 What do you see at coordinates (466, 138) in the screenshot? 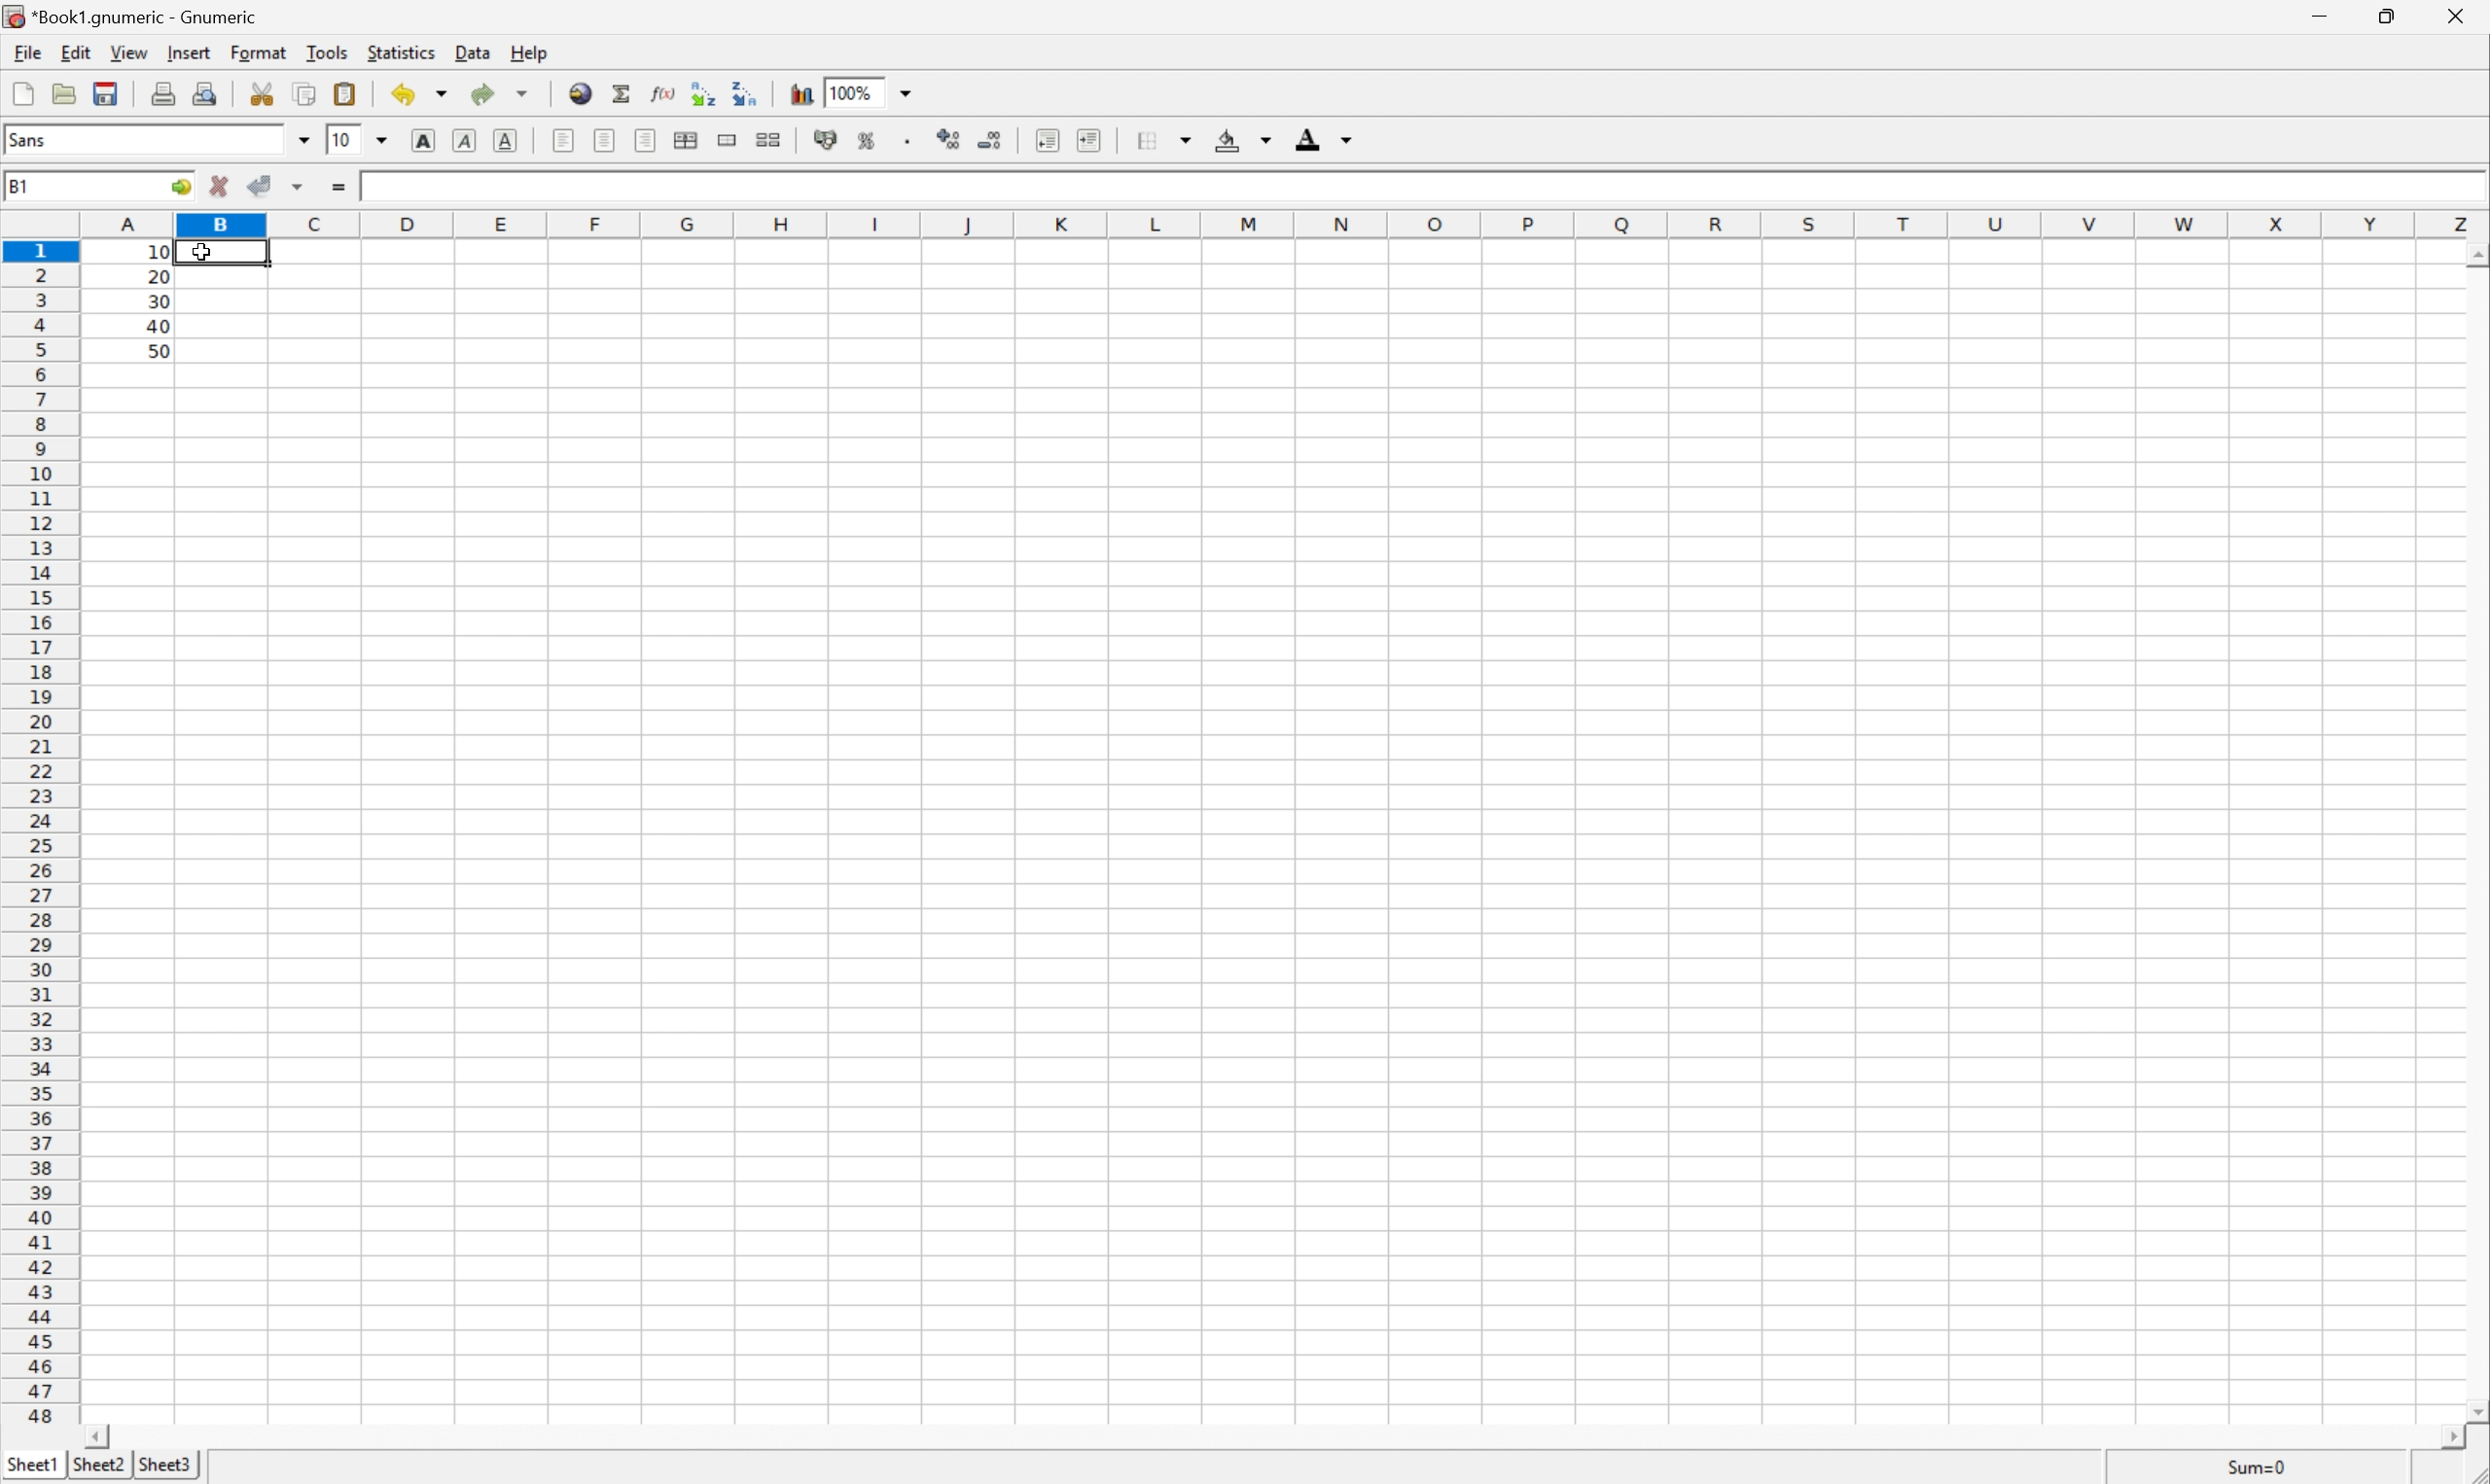
I see `Italic` at bounding box center [466, 138].